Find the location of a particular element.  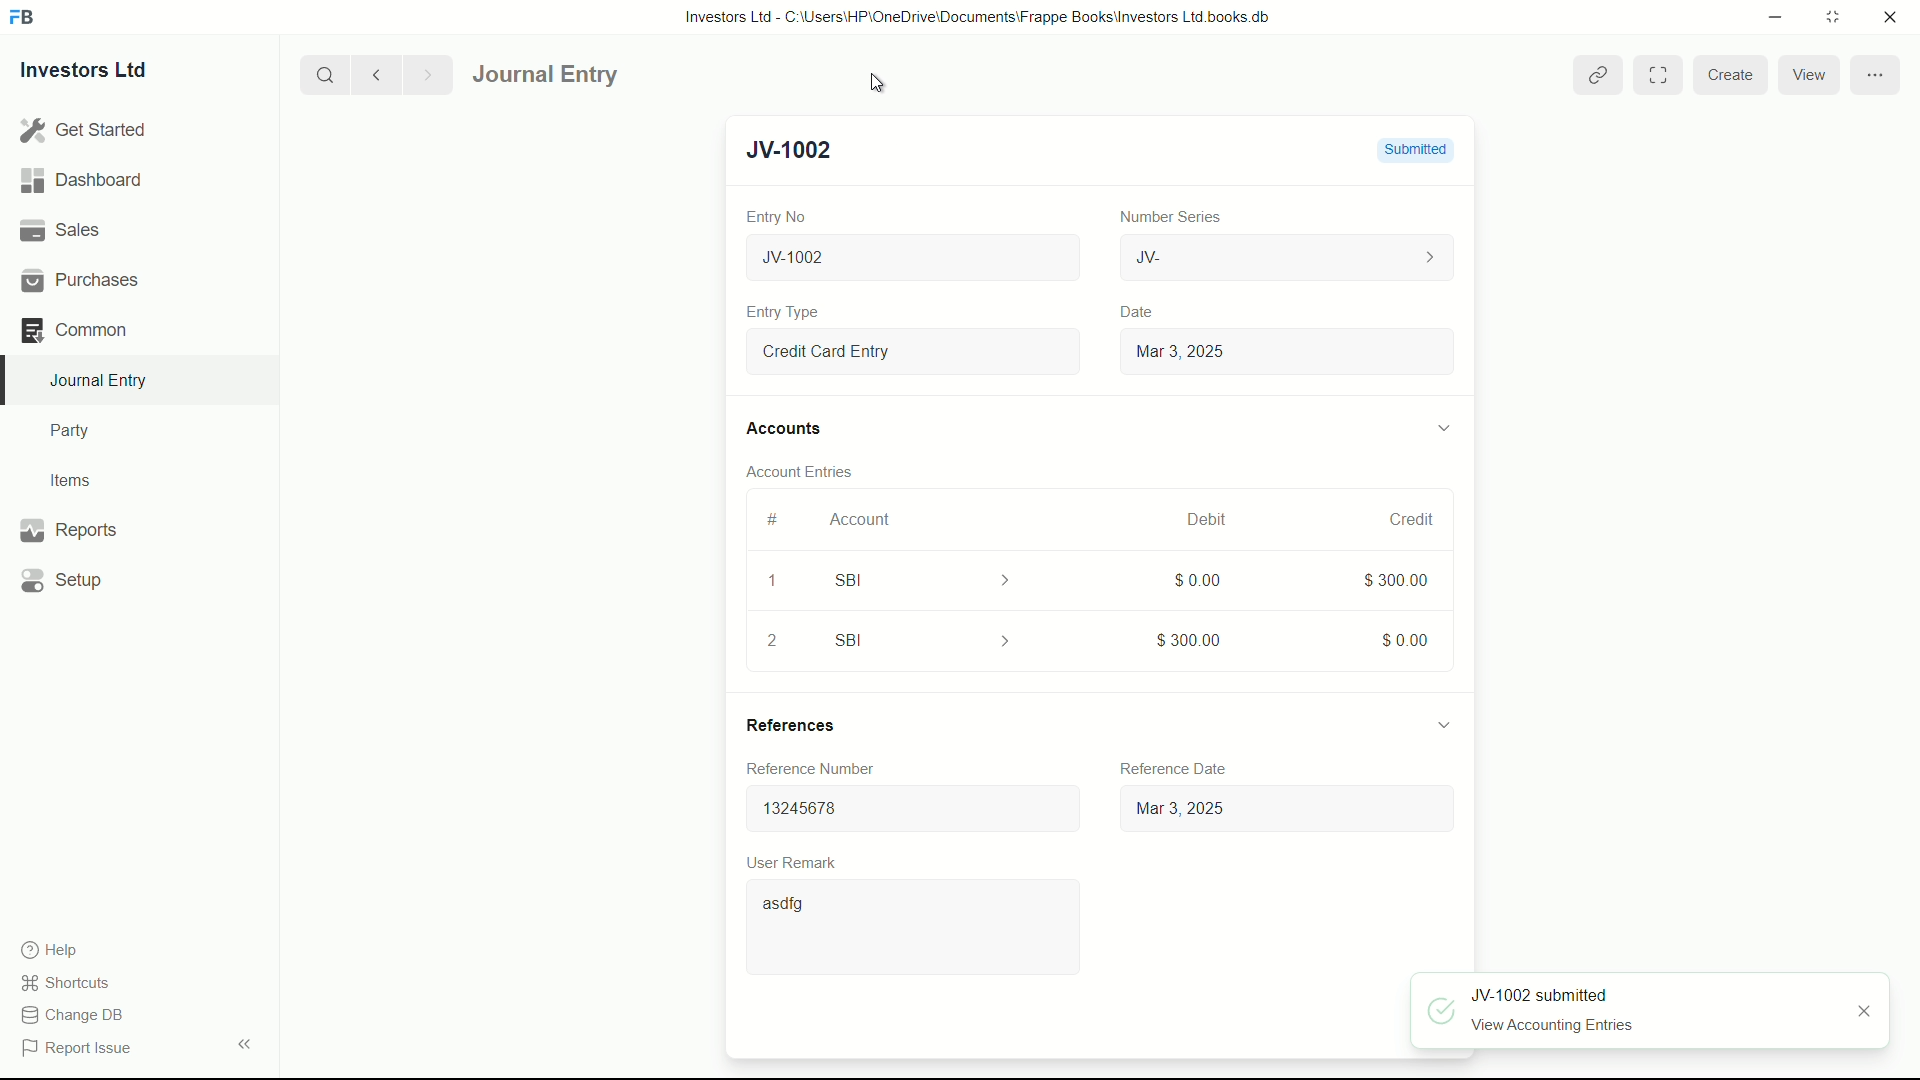

Entry Type is located at coordinates (783, 312).